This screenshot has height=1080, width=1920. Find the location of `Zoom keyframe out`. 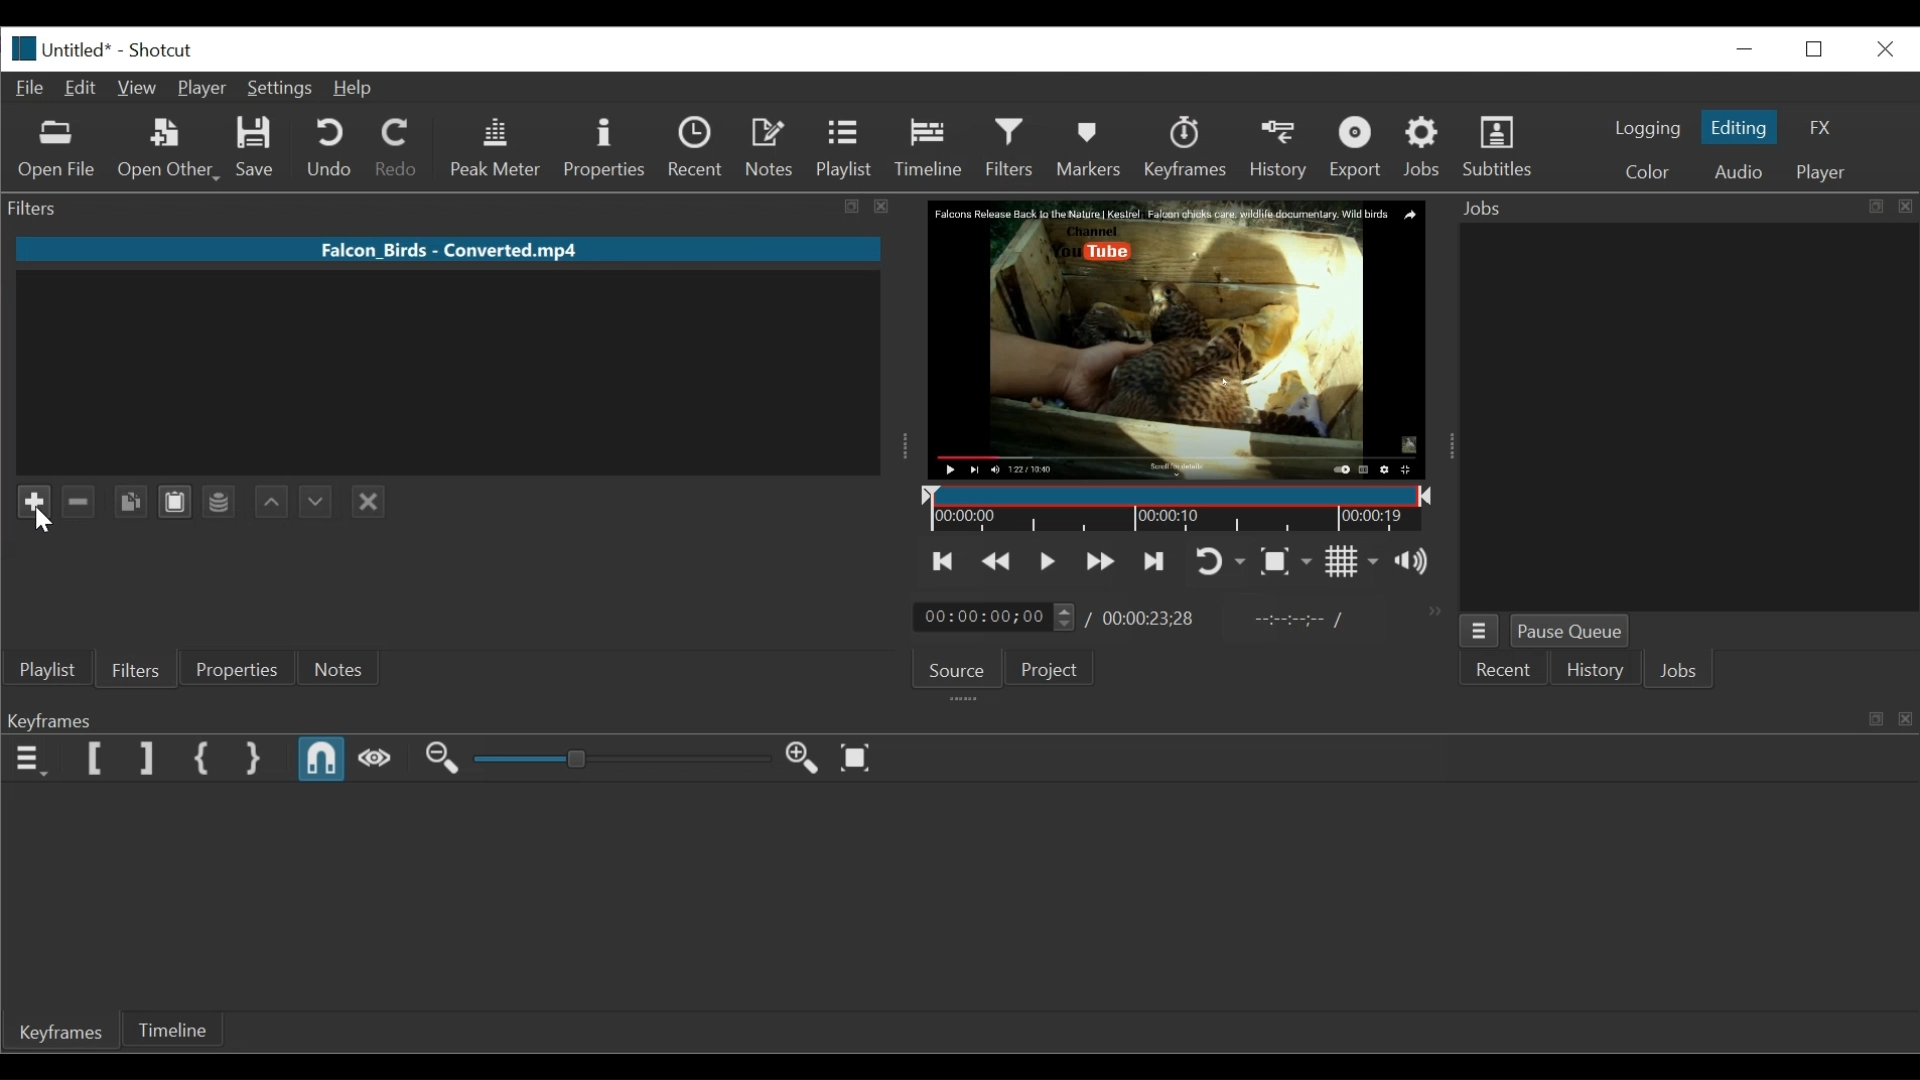

Zoom keyframe out is located at coordinates (442, 759).